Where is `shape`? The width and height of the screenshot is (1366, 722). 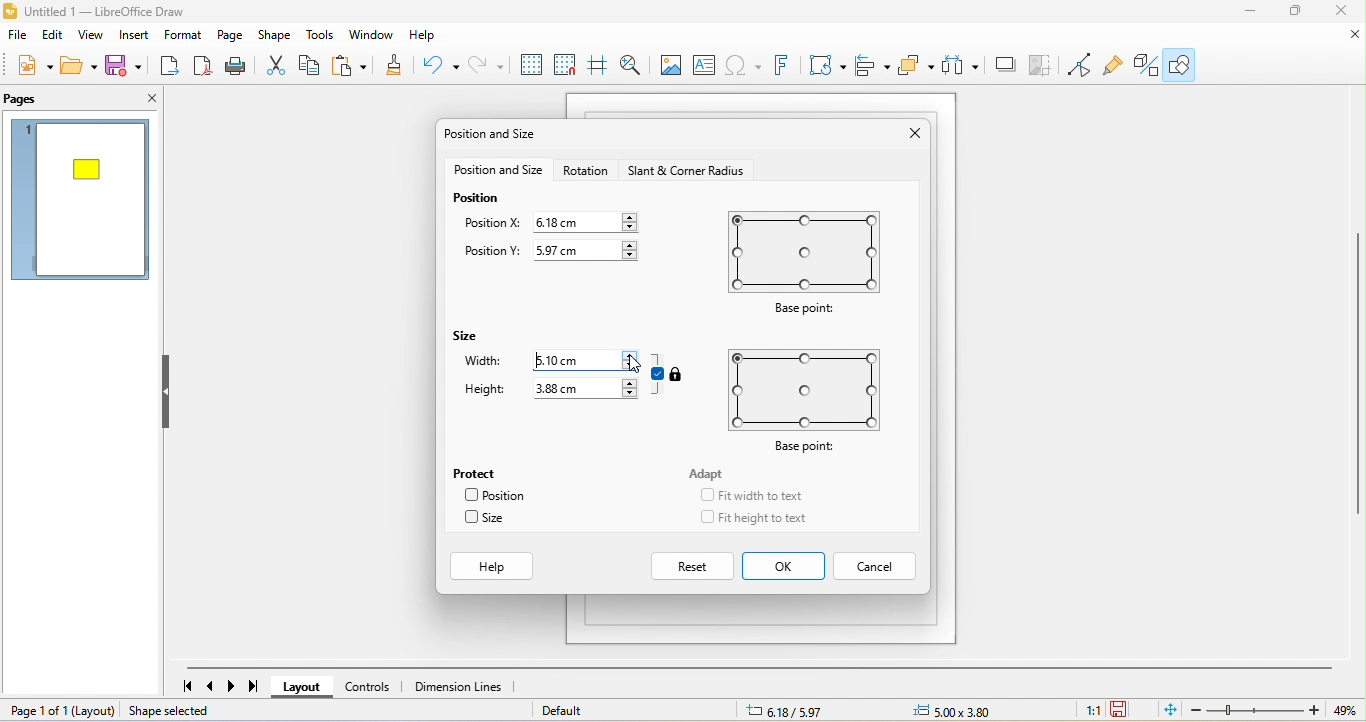 shape is located at coordinates (273, 37).